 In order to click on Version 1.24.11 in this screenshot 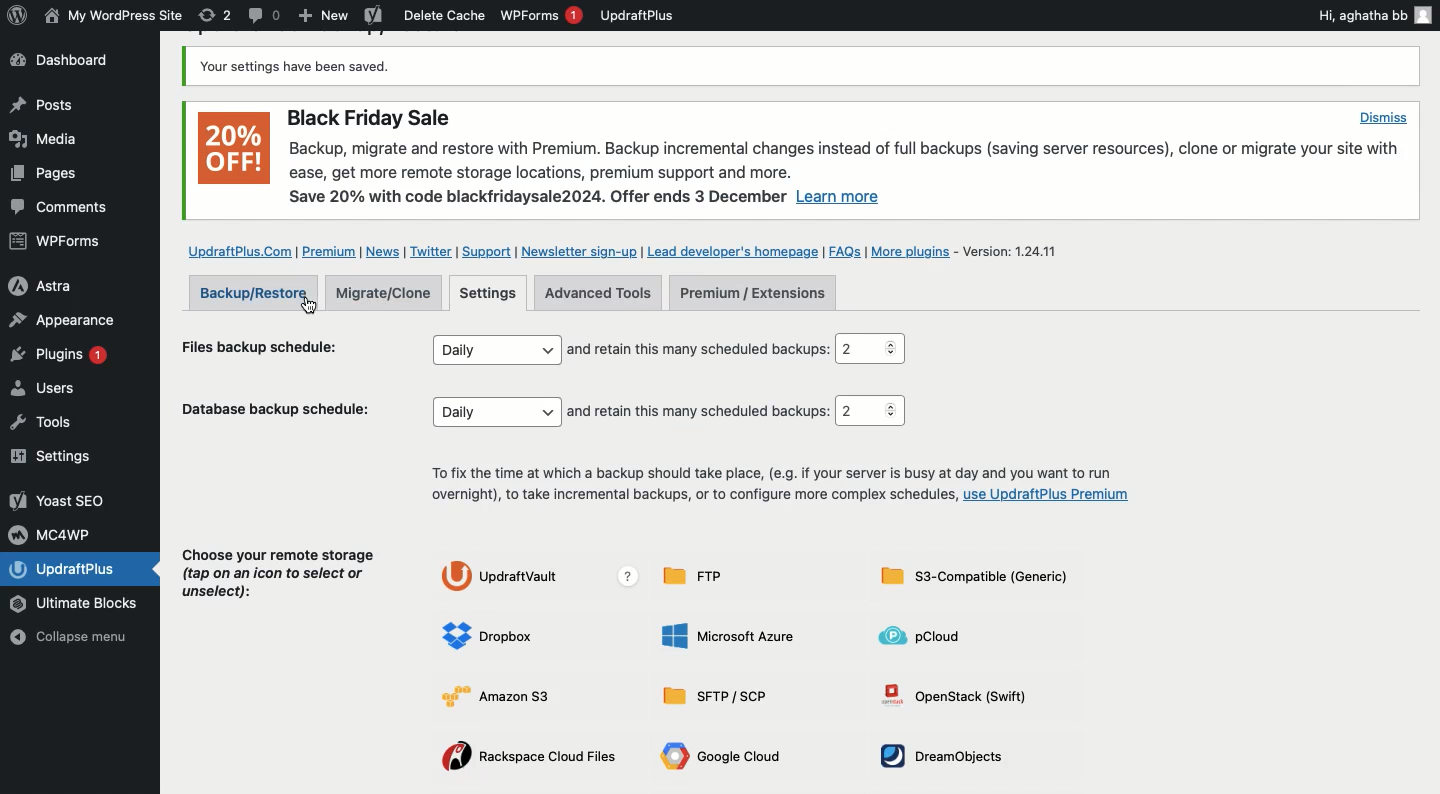, I will do `click(1011, 249)`.